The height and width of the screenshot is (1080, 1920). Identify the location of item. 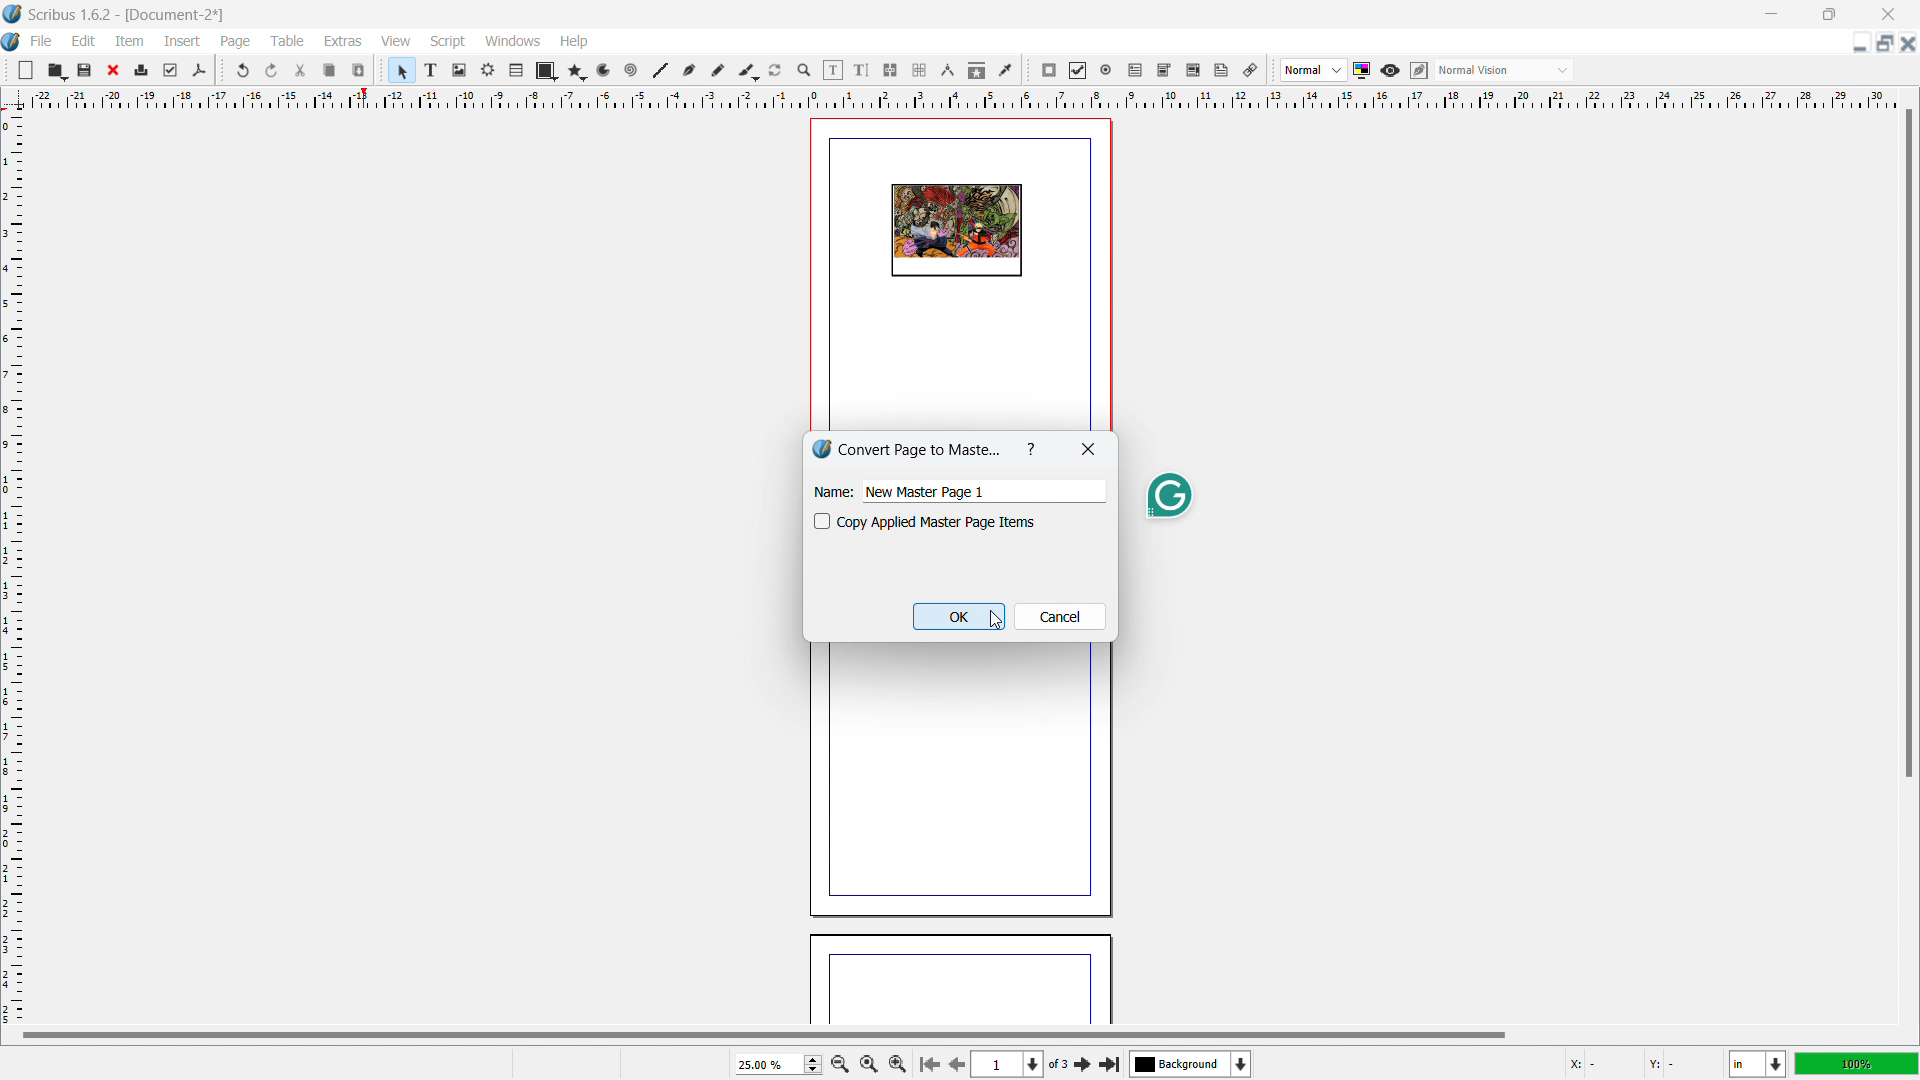
(131, 40).